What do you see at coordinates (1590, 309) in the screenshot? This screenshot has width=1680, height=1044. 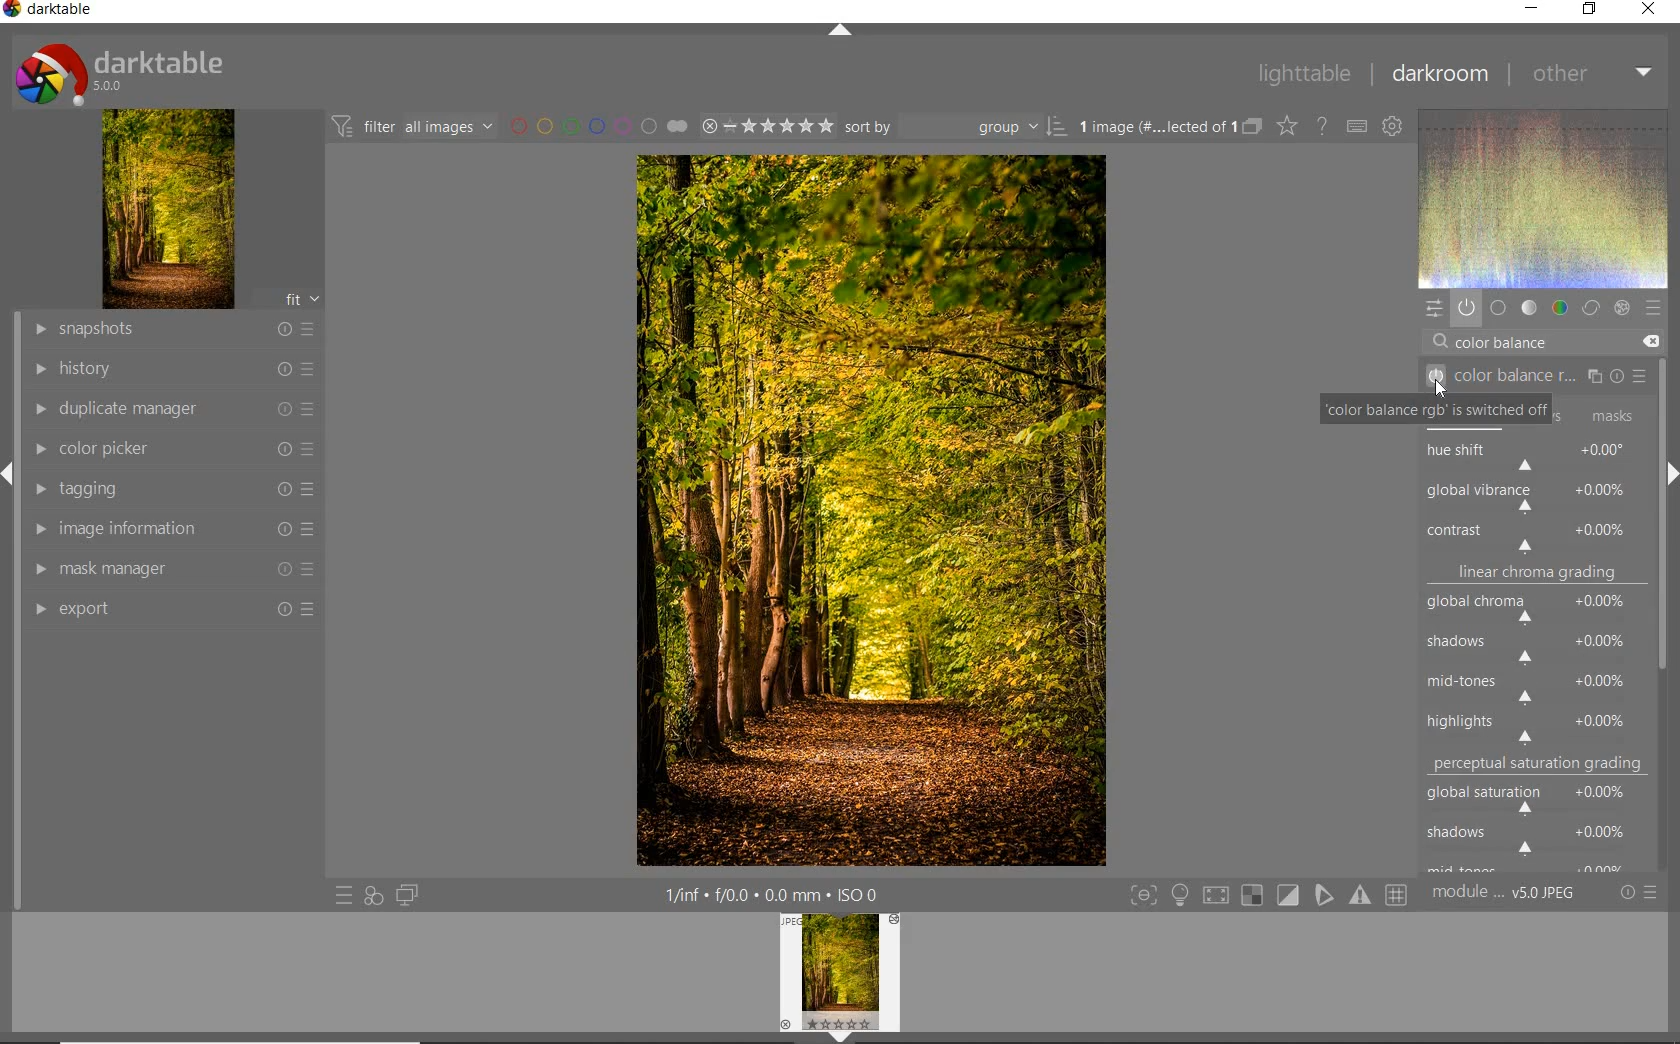 I see `correct` at bounding box center [1590, 309].